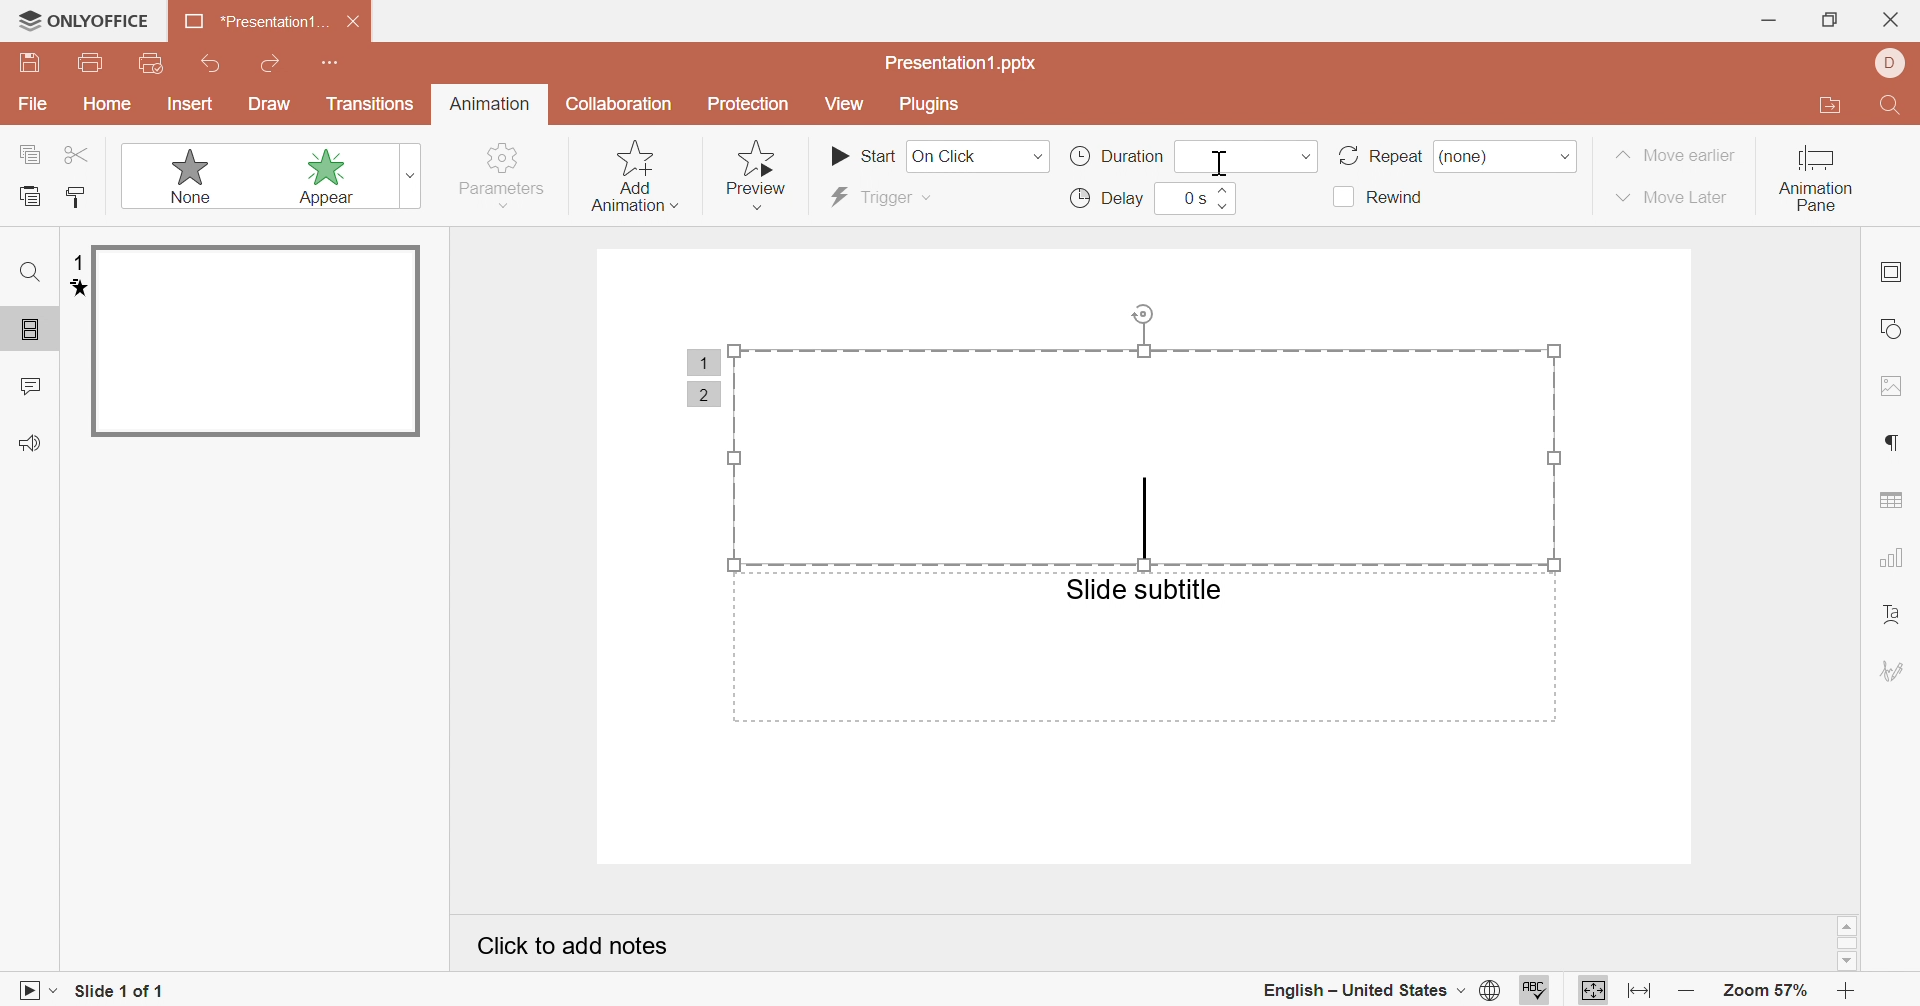 Image resolution: width=1920 pixels, height=1006 pixels. I want to click on 0s, so click(1192, 197).